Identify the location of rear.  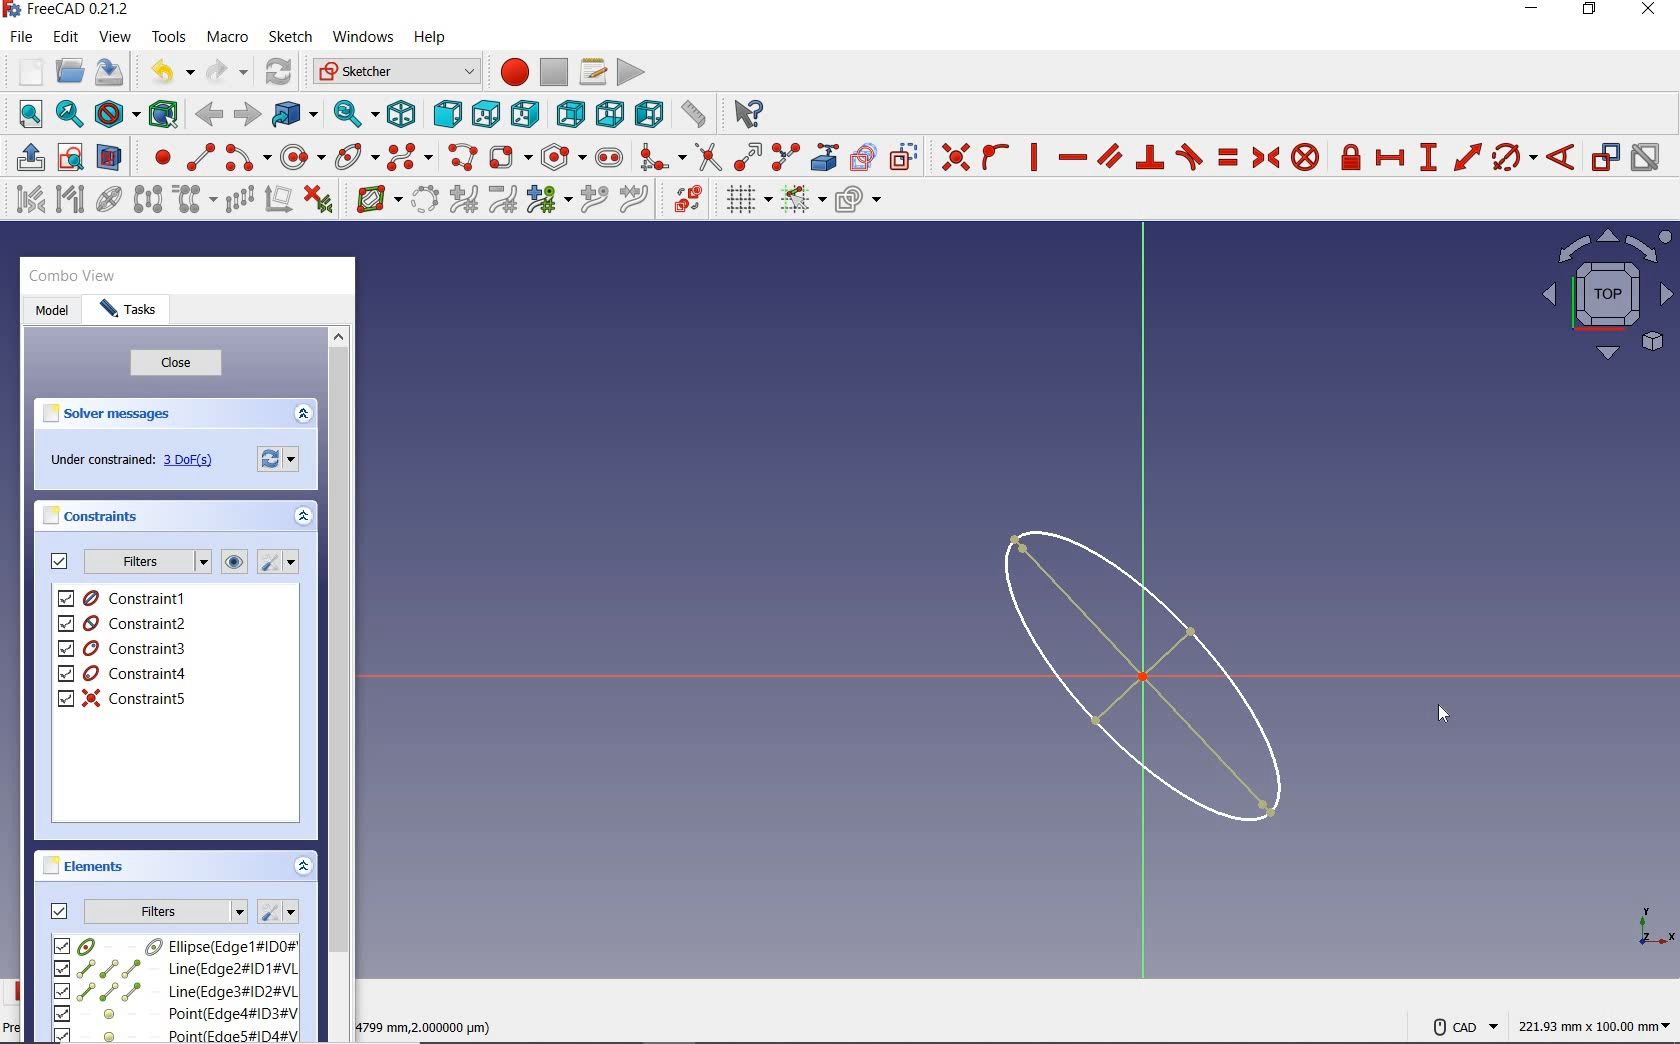
(570, 113).